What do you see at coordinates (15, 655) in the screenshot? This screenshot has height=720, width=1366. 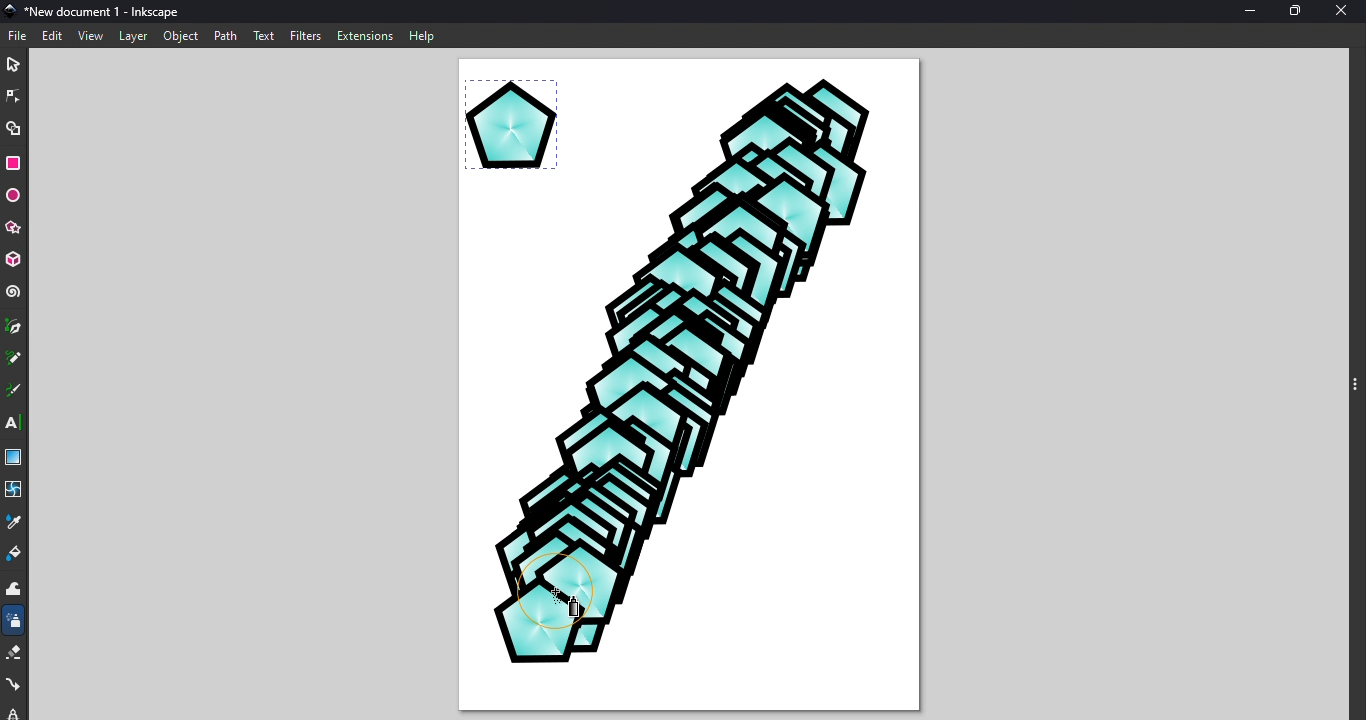 I see `Eraser tool` at bounding box center [15, 655].